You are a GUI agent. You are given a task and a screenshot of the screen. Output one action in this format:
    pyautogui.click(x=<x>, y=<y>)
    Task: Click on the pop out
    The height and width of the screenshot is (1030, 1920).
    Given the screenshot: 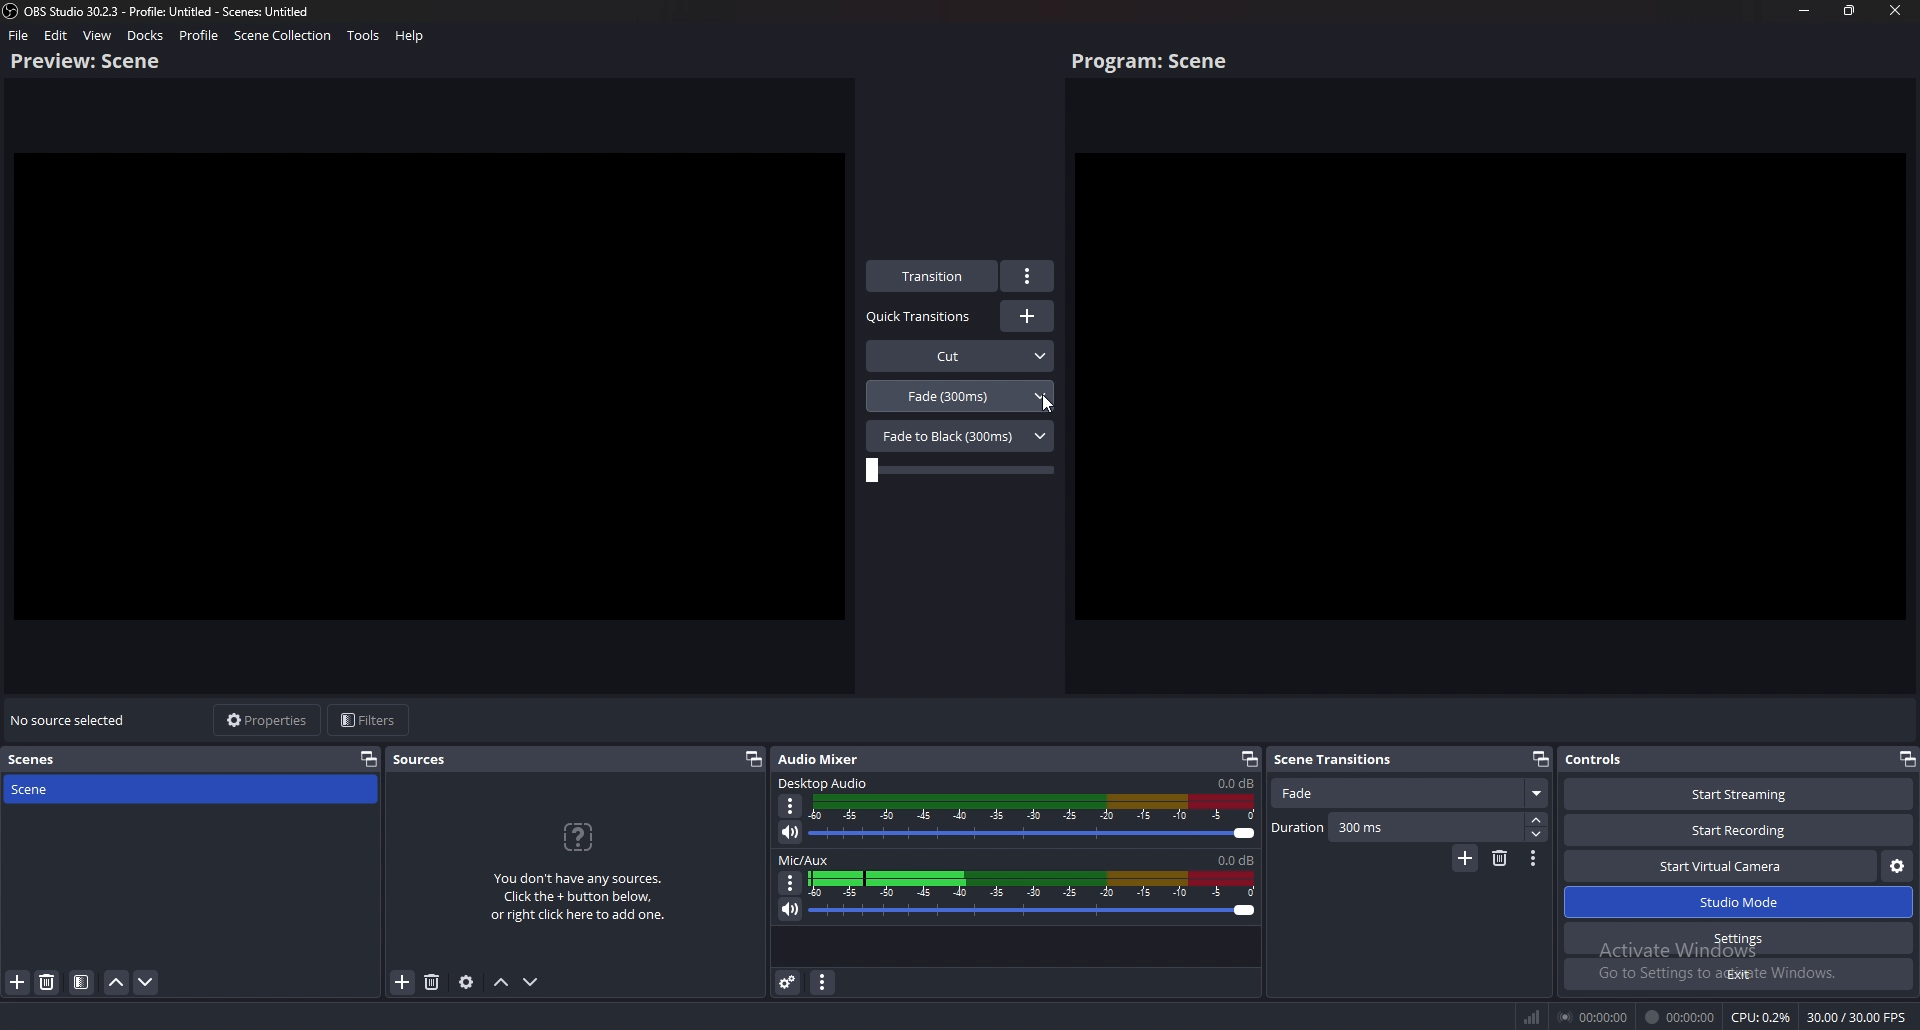 What is the action you would take?
    pyautogui.click(x=753, y=760)
    